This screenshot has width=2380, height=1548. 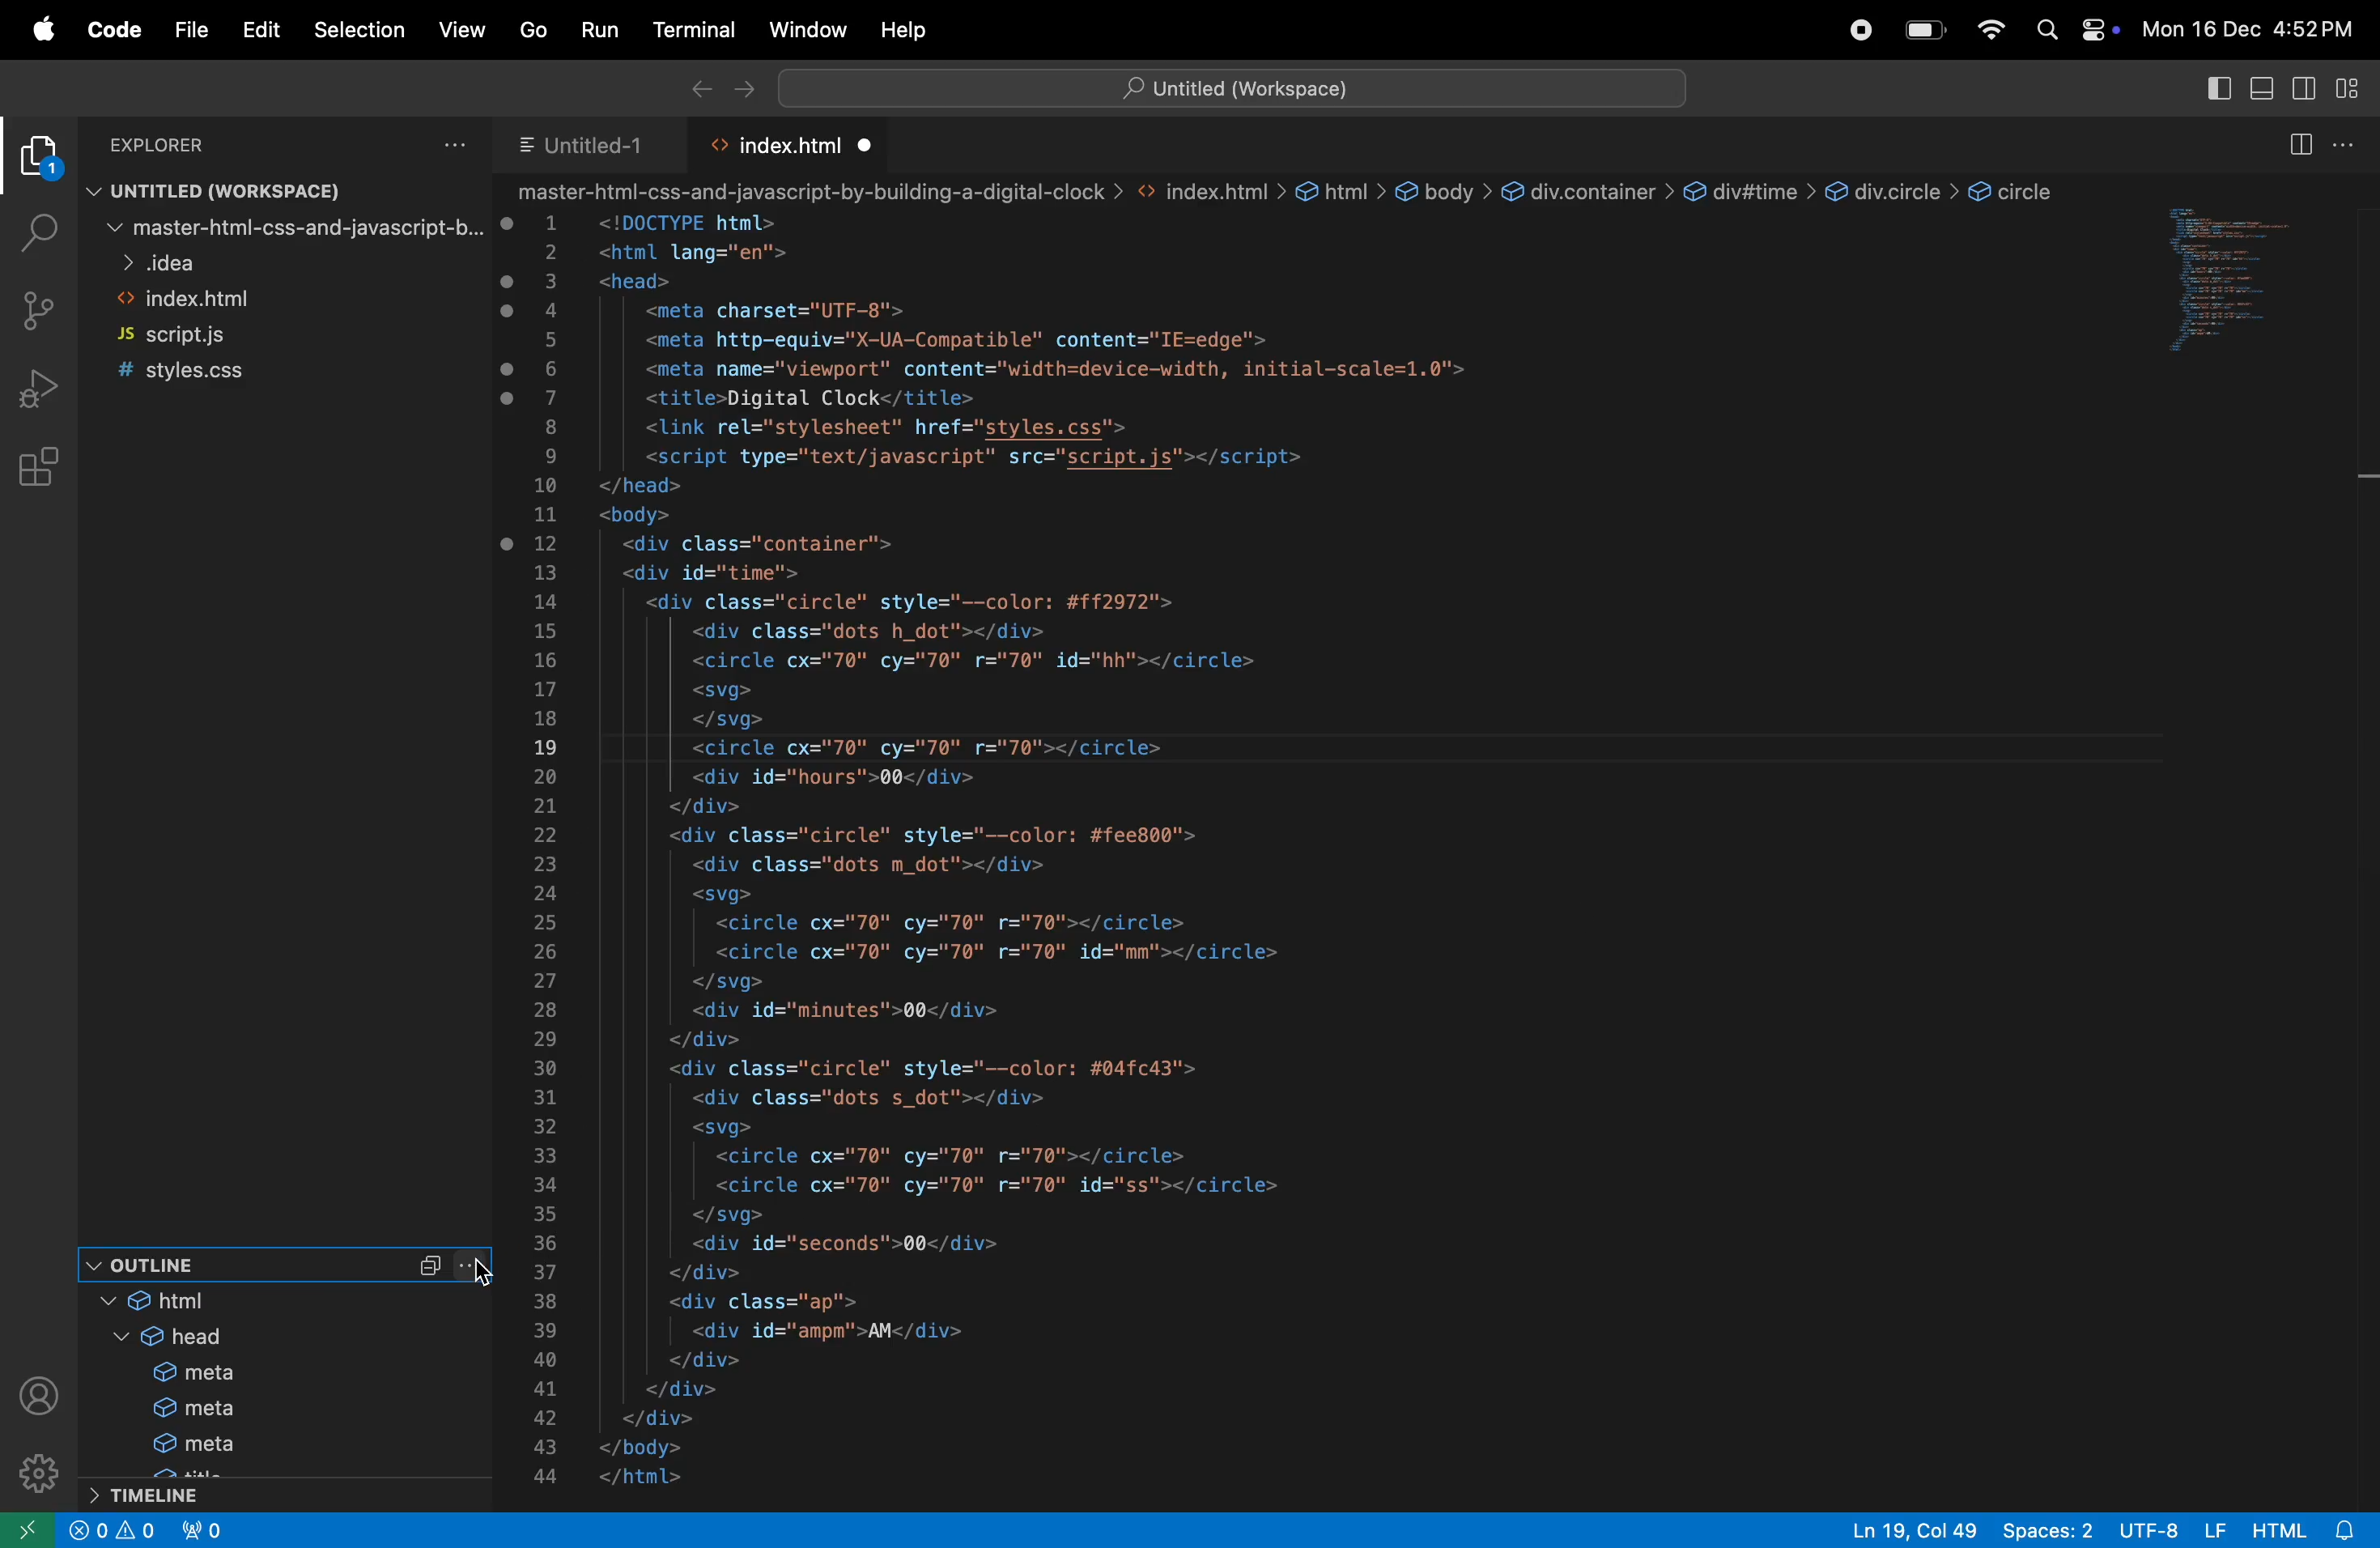 What do you see at coordinates (2312, 88) in the screenshot?
I see `primary secondary` at bounding box center [2312, 88].